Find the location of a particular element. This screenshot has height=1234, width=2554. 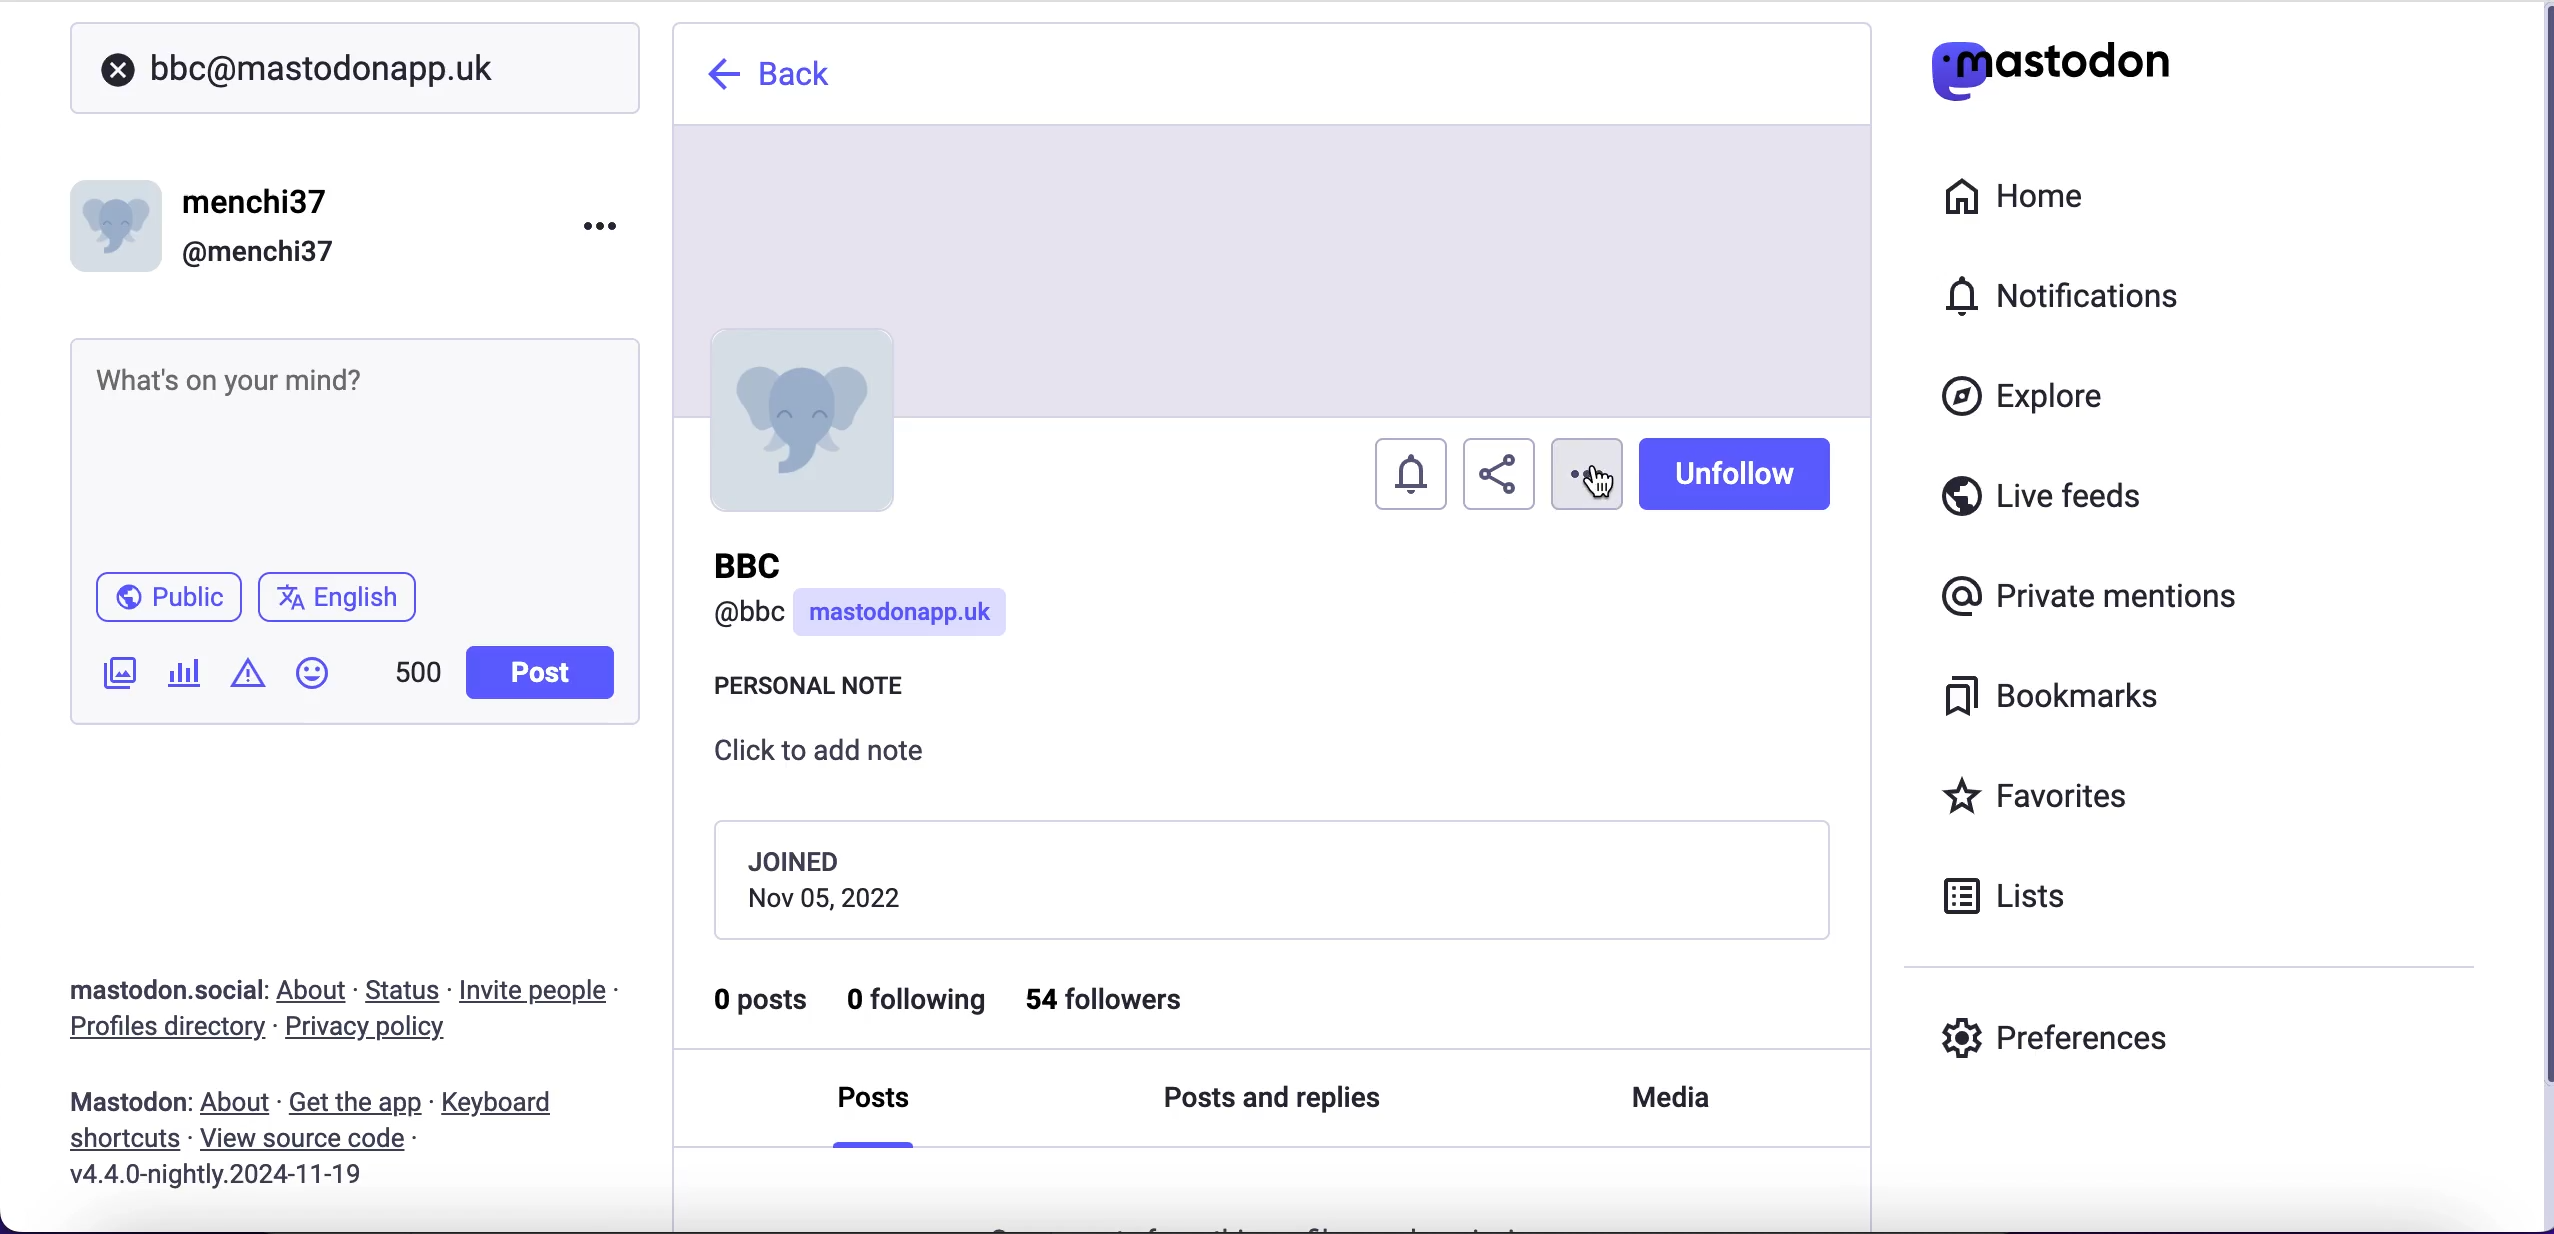

user name is located at coordinates (875, 599).